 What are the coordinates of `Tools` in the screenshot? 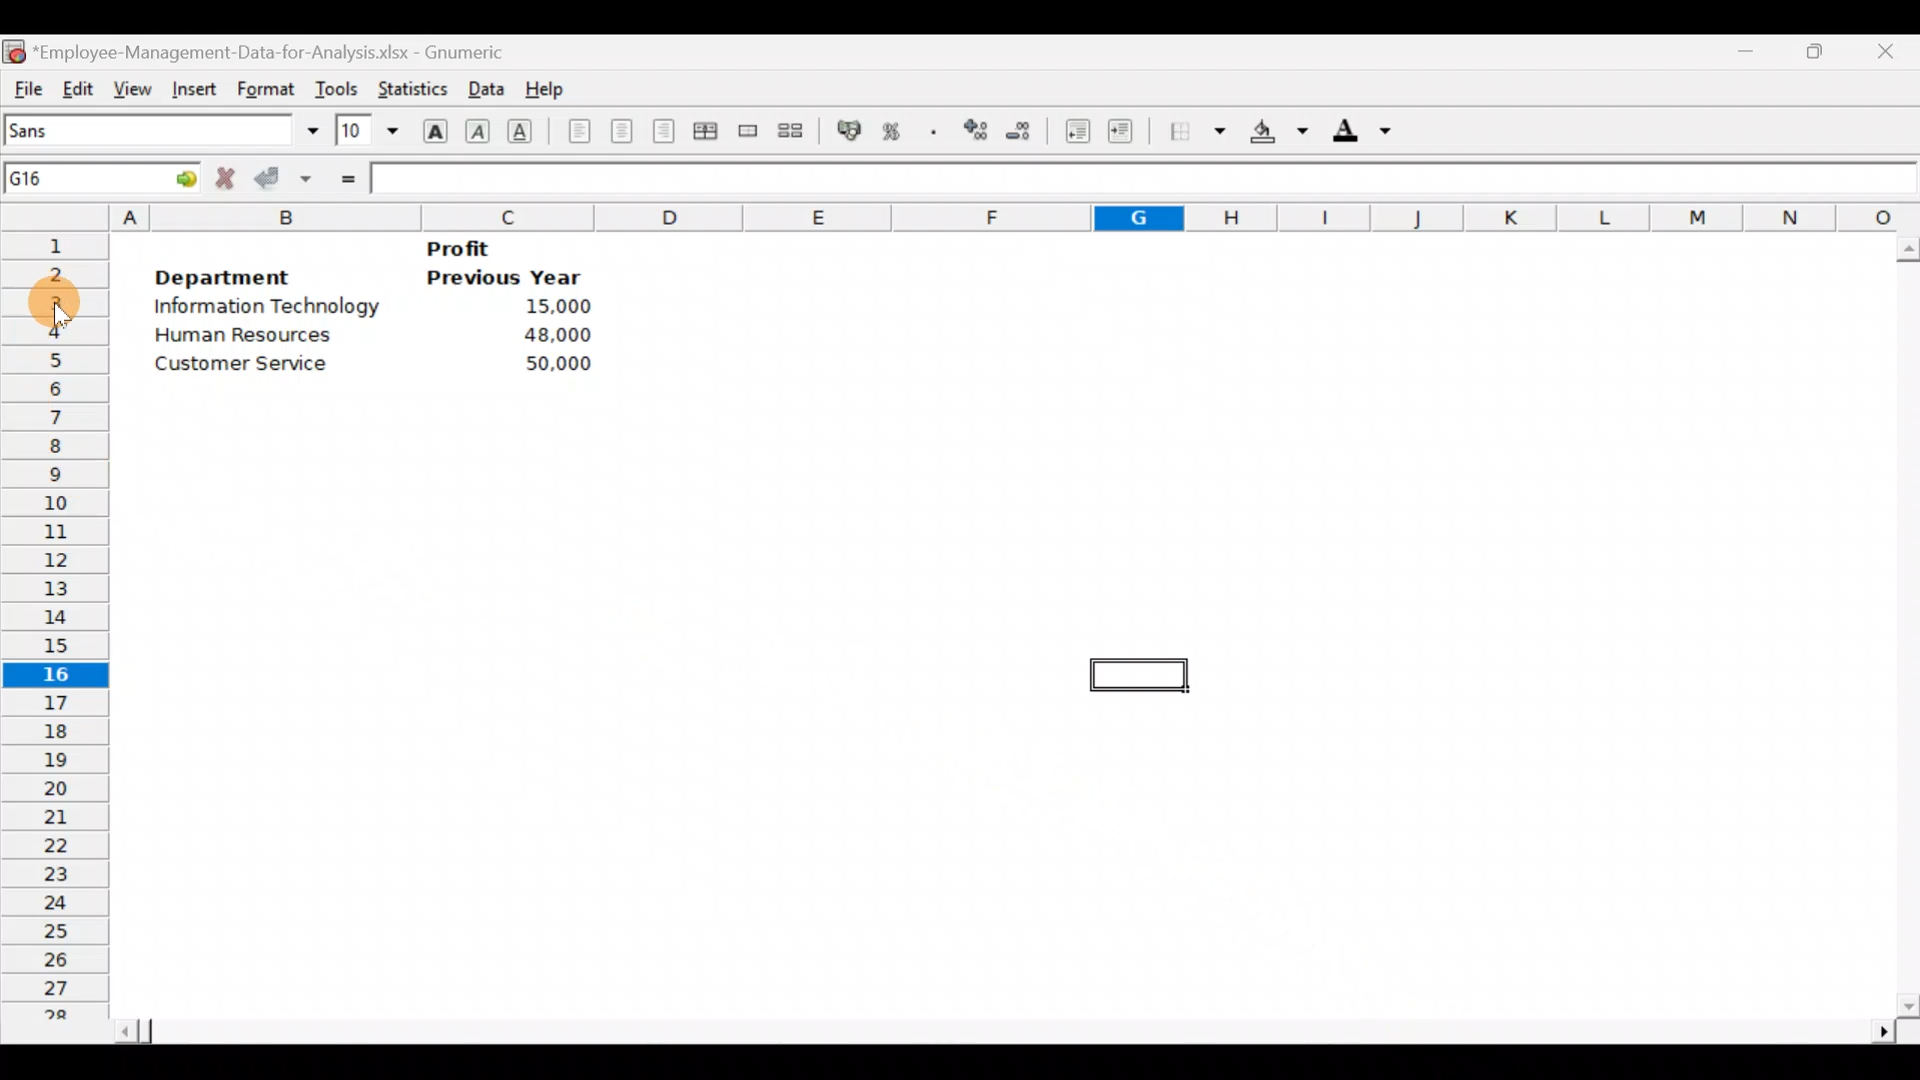 It's located at (336, 84).